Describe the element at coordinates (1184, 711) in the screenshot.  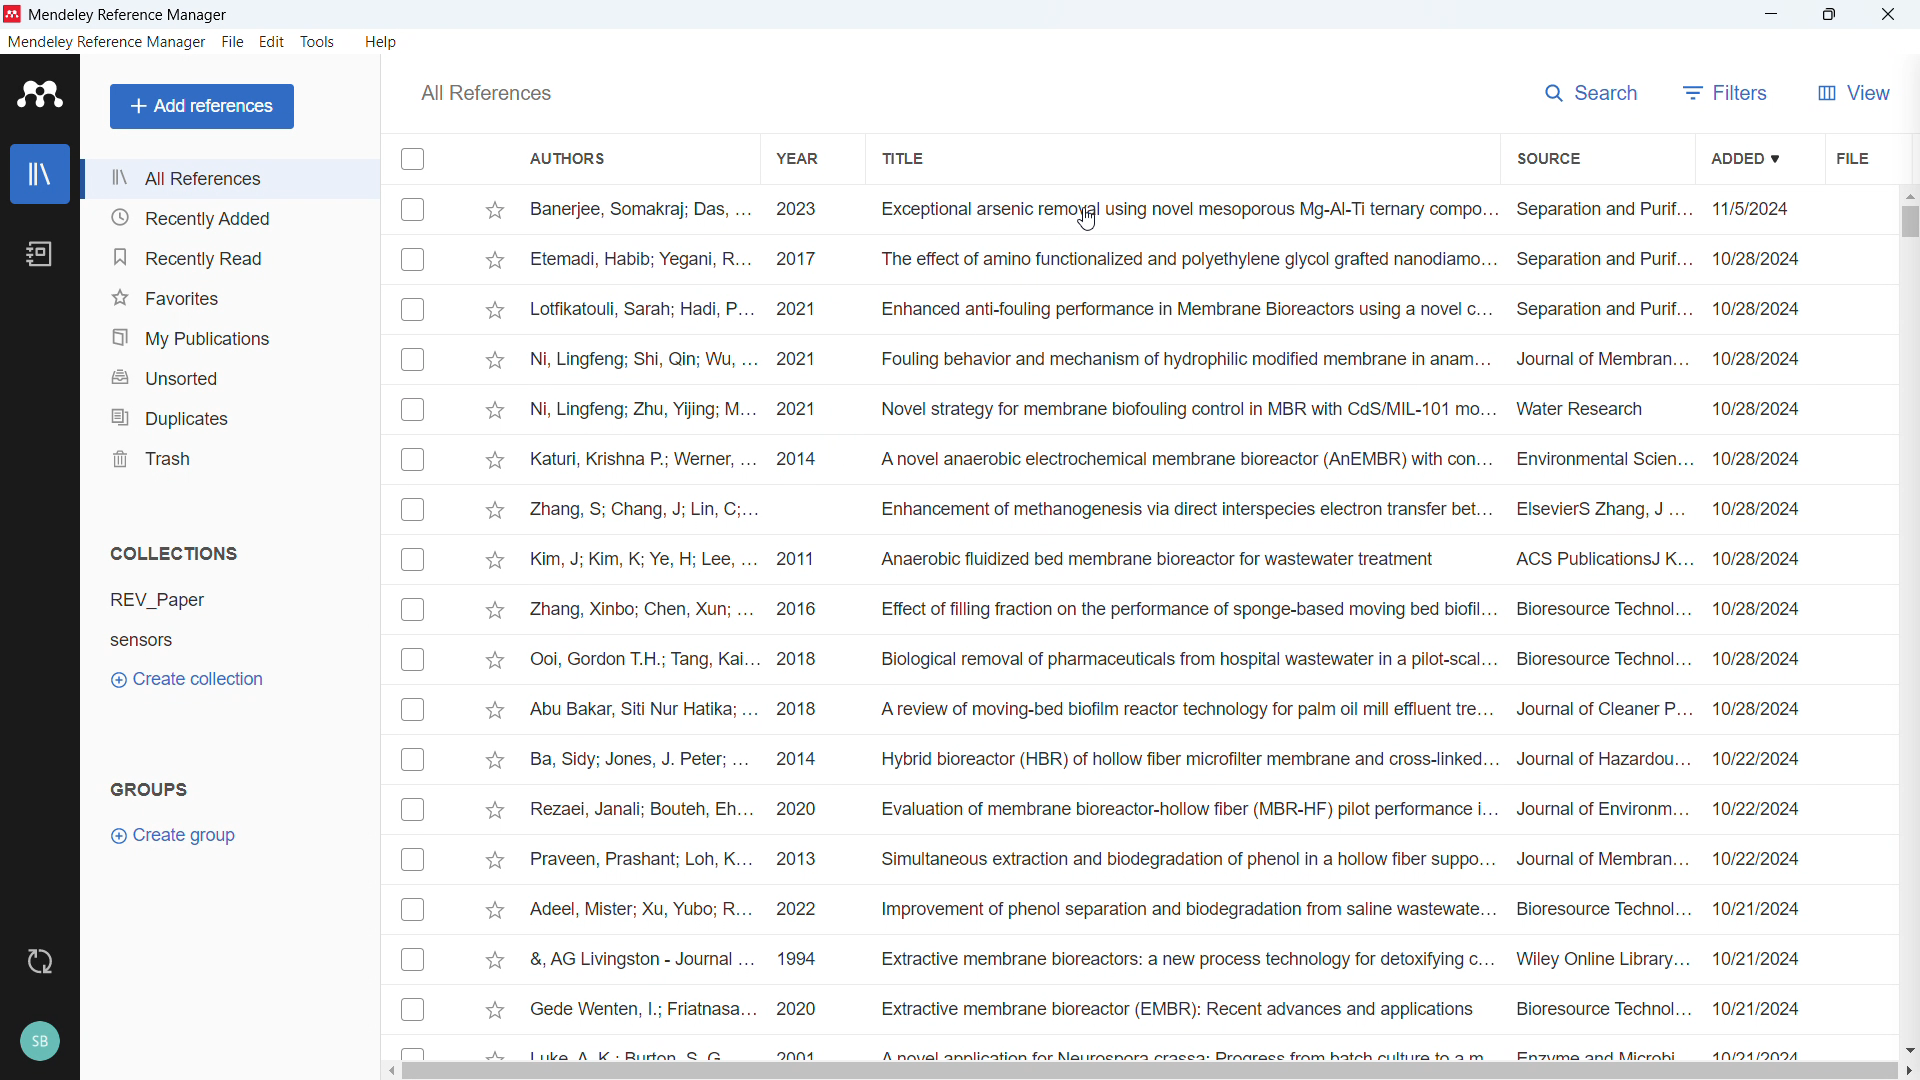
I see `a review of moving bed biofilm reactor technology for palm oil mill effluent tre` at that location.